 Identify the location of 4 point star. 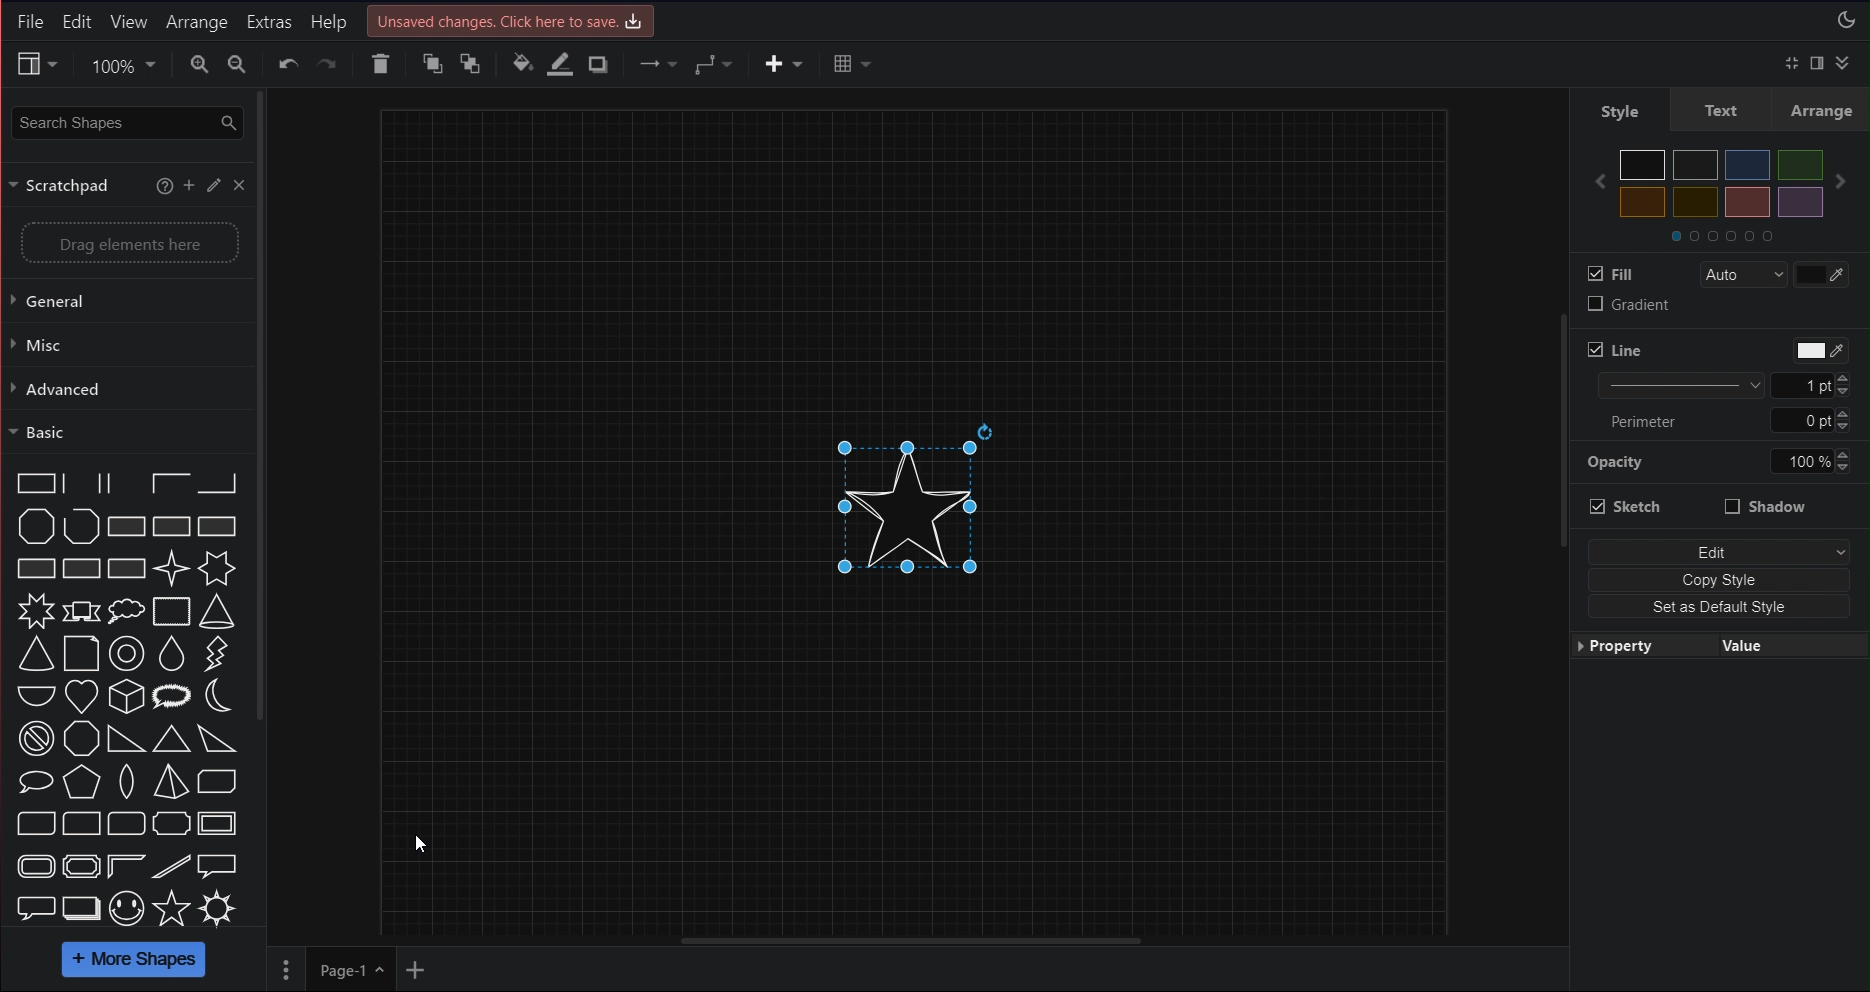
(172, 568).